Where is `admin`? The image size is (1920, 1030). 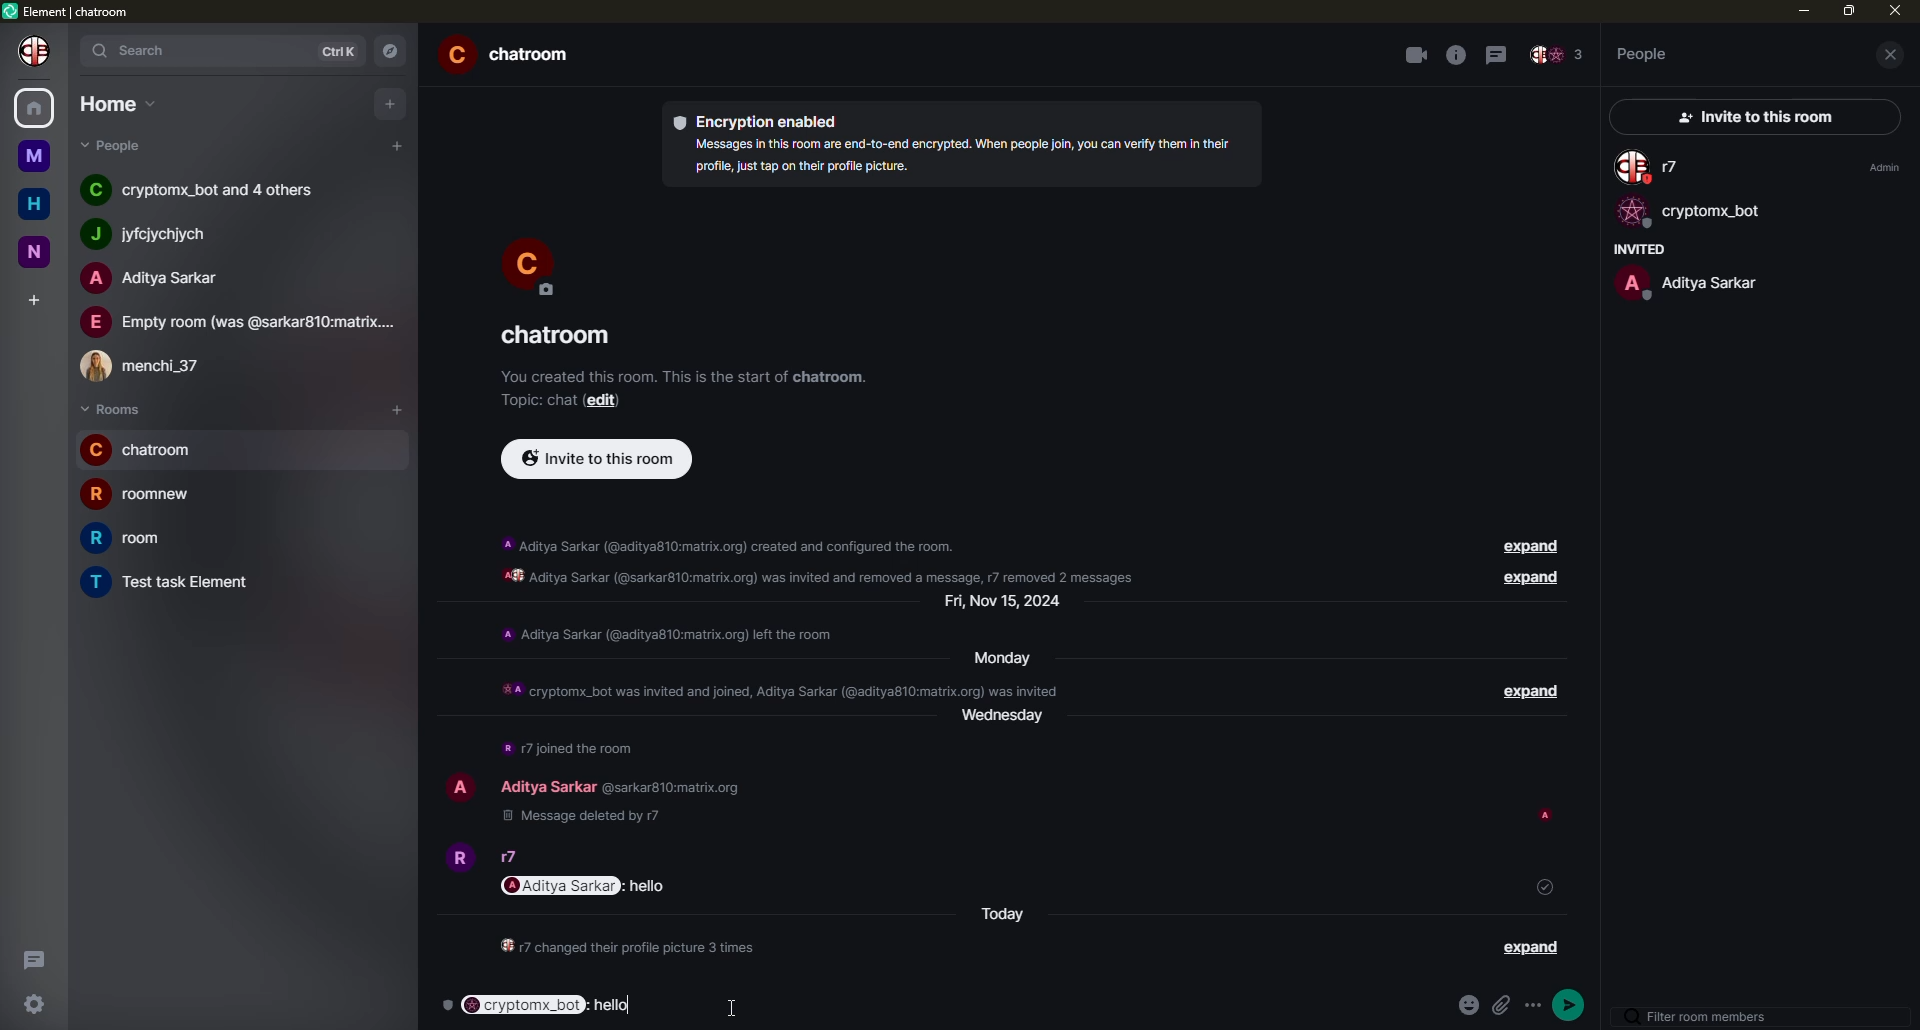
admin is located at coordinates (1881, 167).